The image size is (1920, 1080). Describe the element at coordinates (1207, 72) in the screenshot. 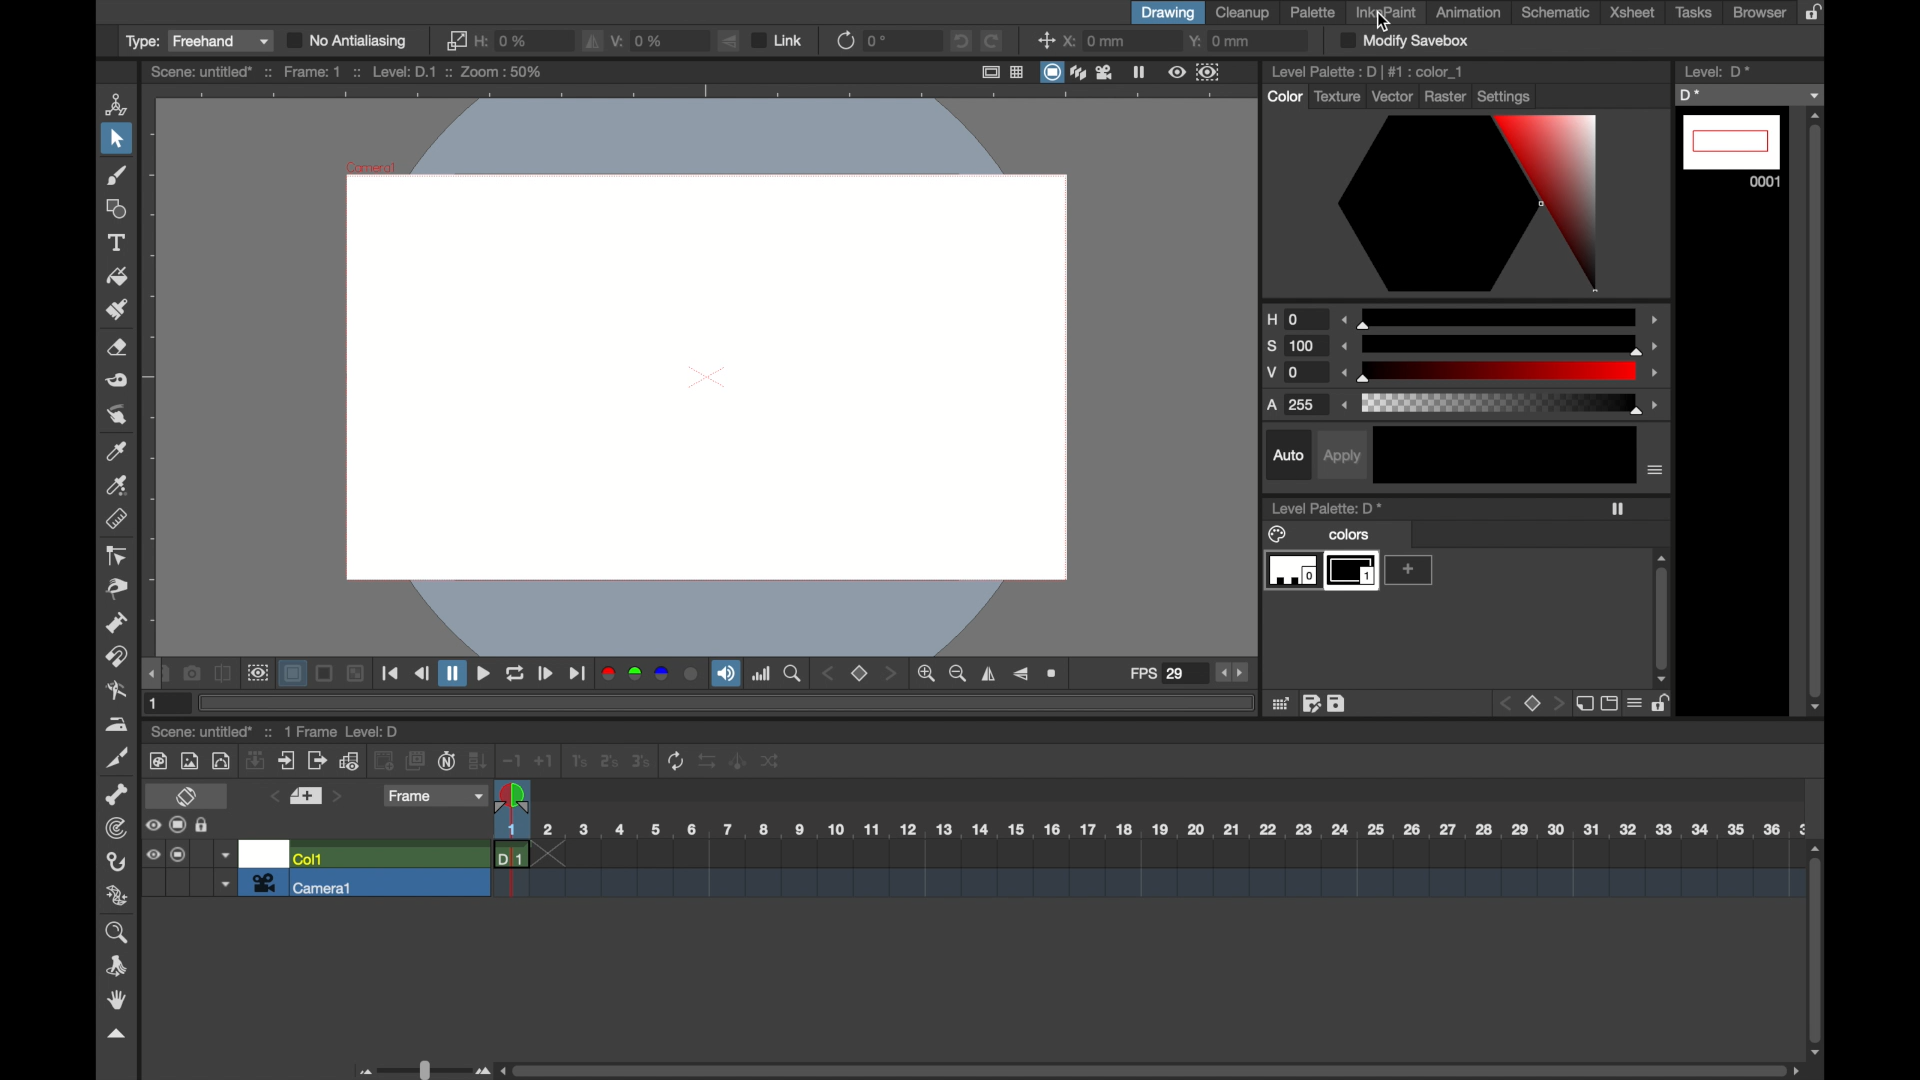

I see `frame` at that location.